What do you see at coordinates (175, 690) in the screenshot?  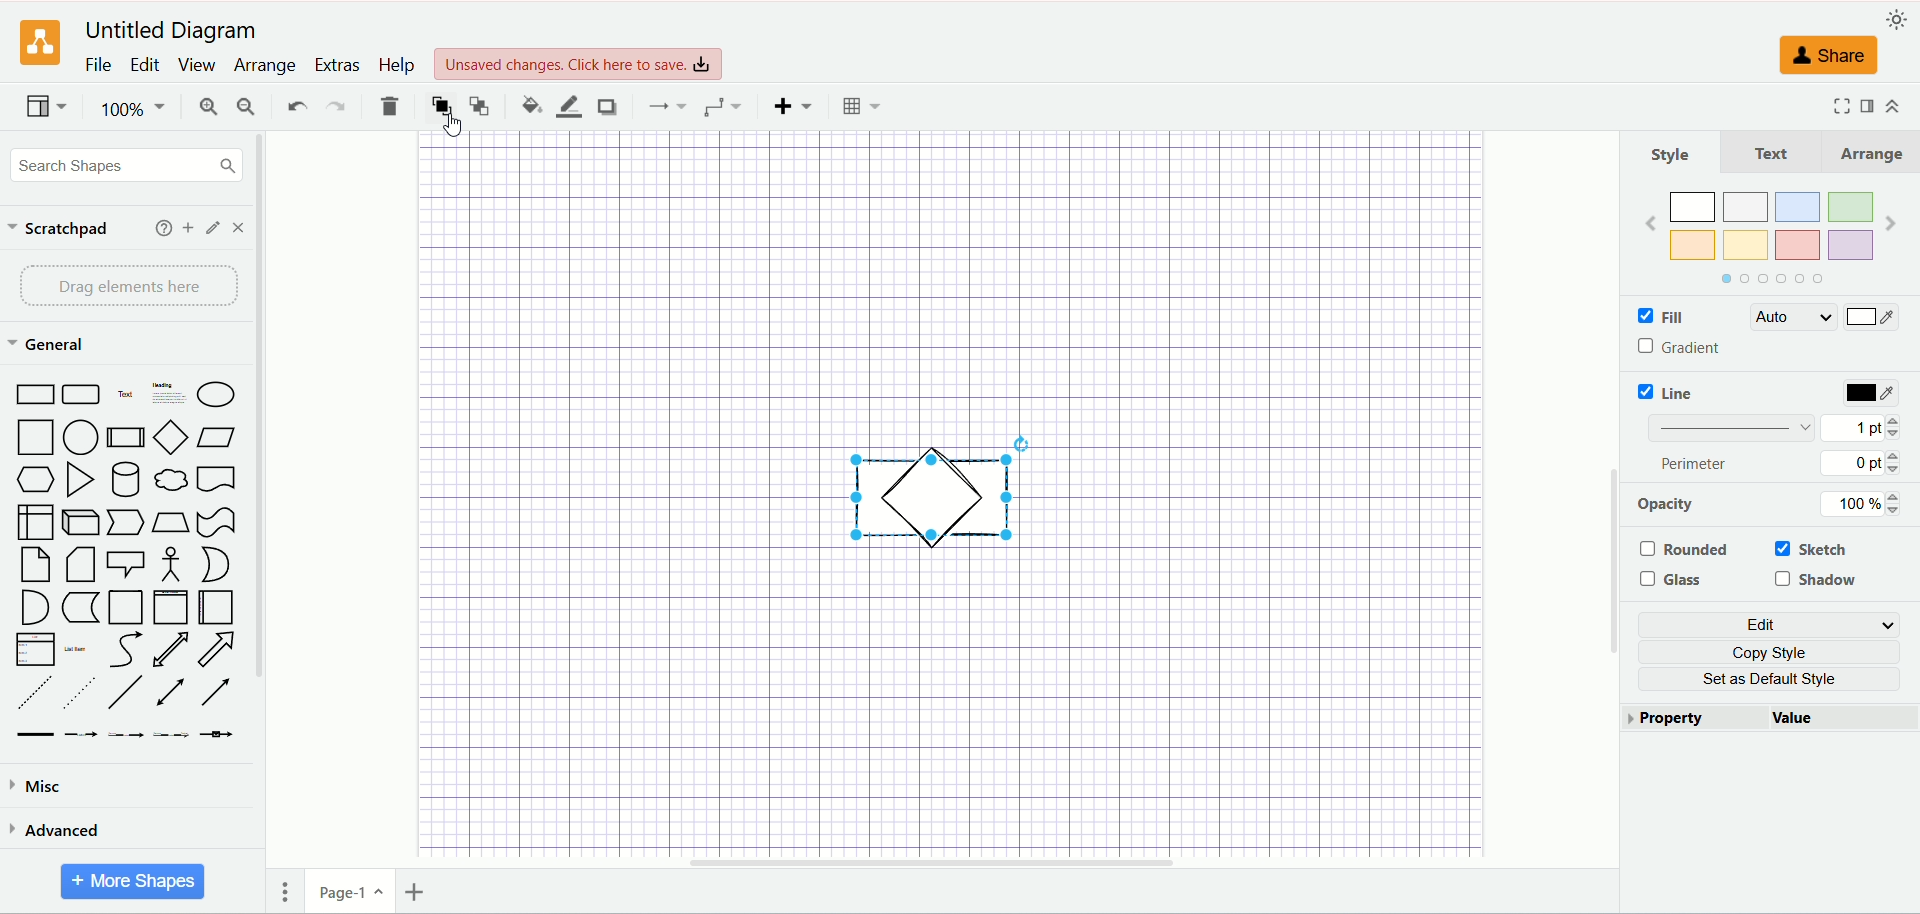 I see `bidirectional arrow` at bounding box center [175, 690].